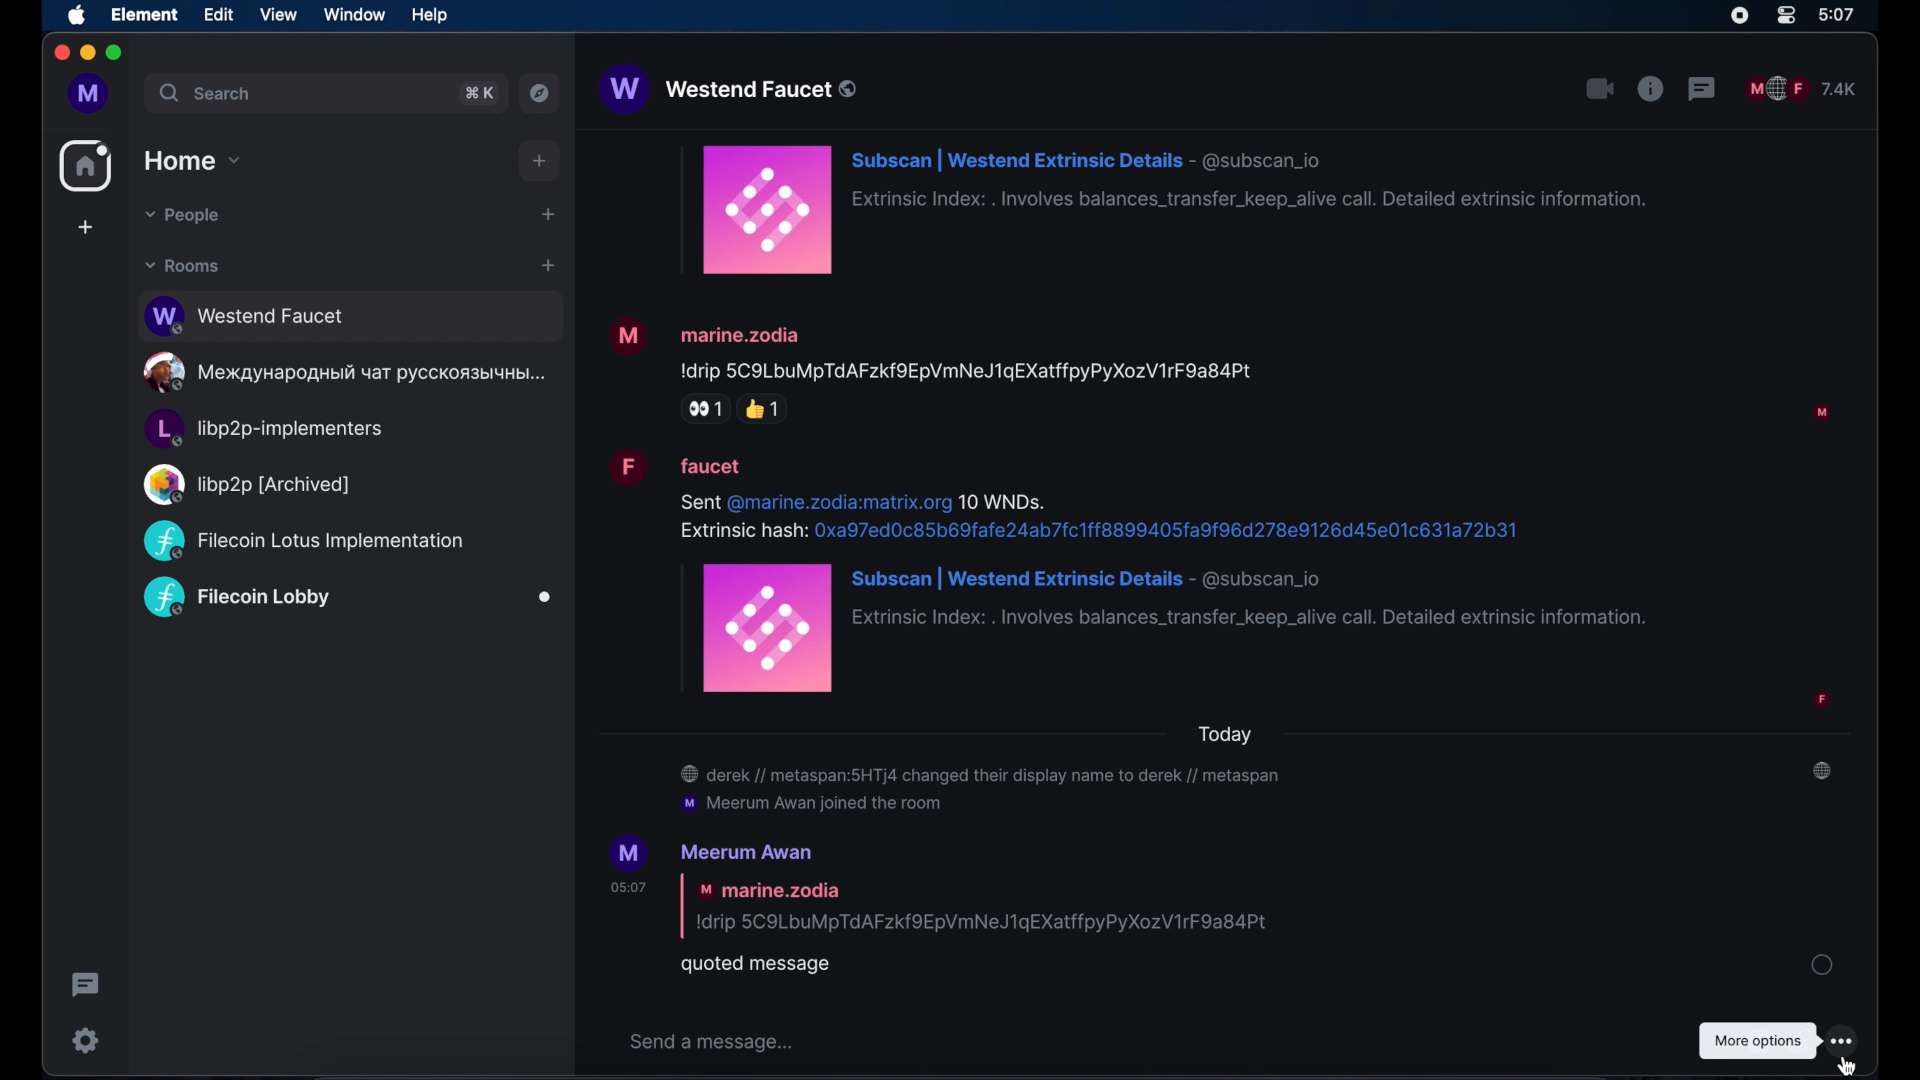 This screenshot has width=1920, height=1080. Describe the element at coordinates (348, 373) in the screenshot. I see `public room` at that location.